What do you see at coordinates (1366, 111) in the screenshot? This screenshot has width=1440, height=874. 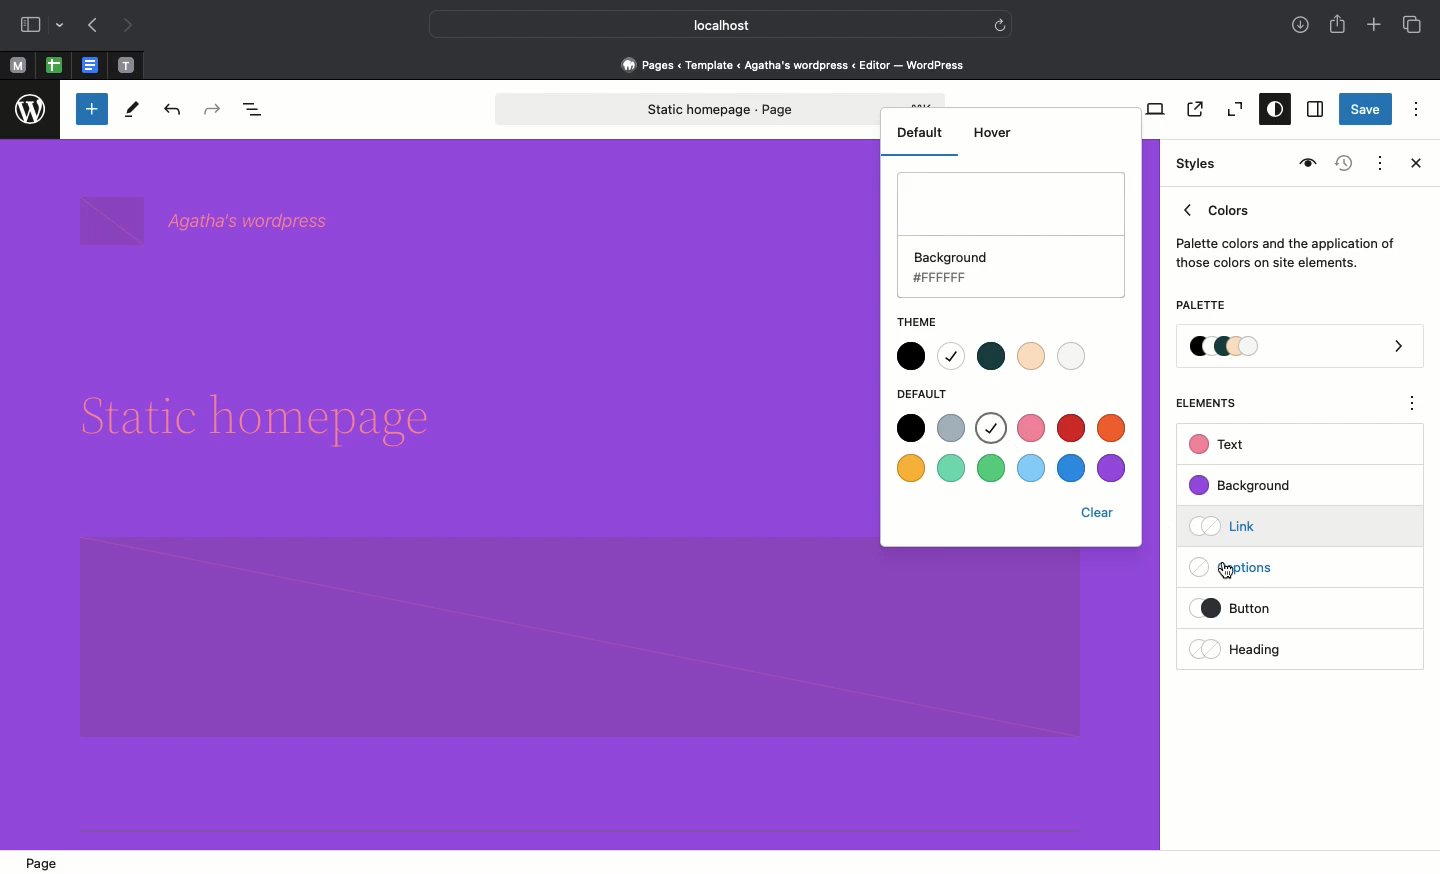 I see `Save` at bounding box center [1366, 111].